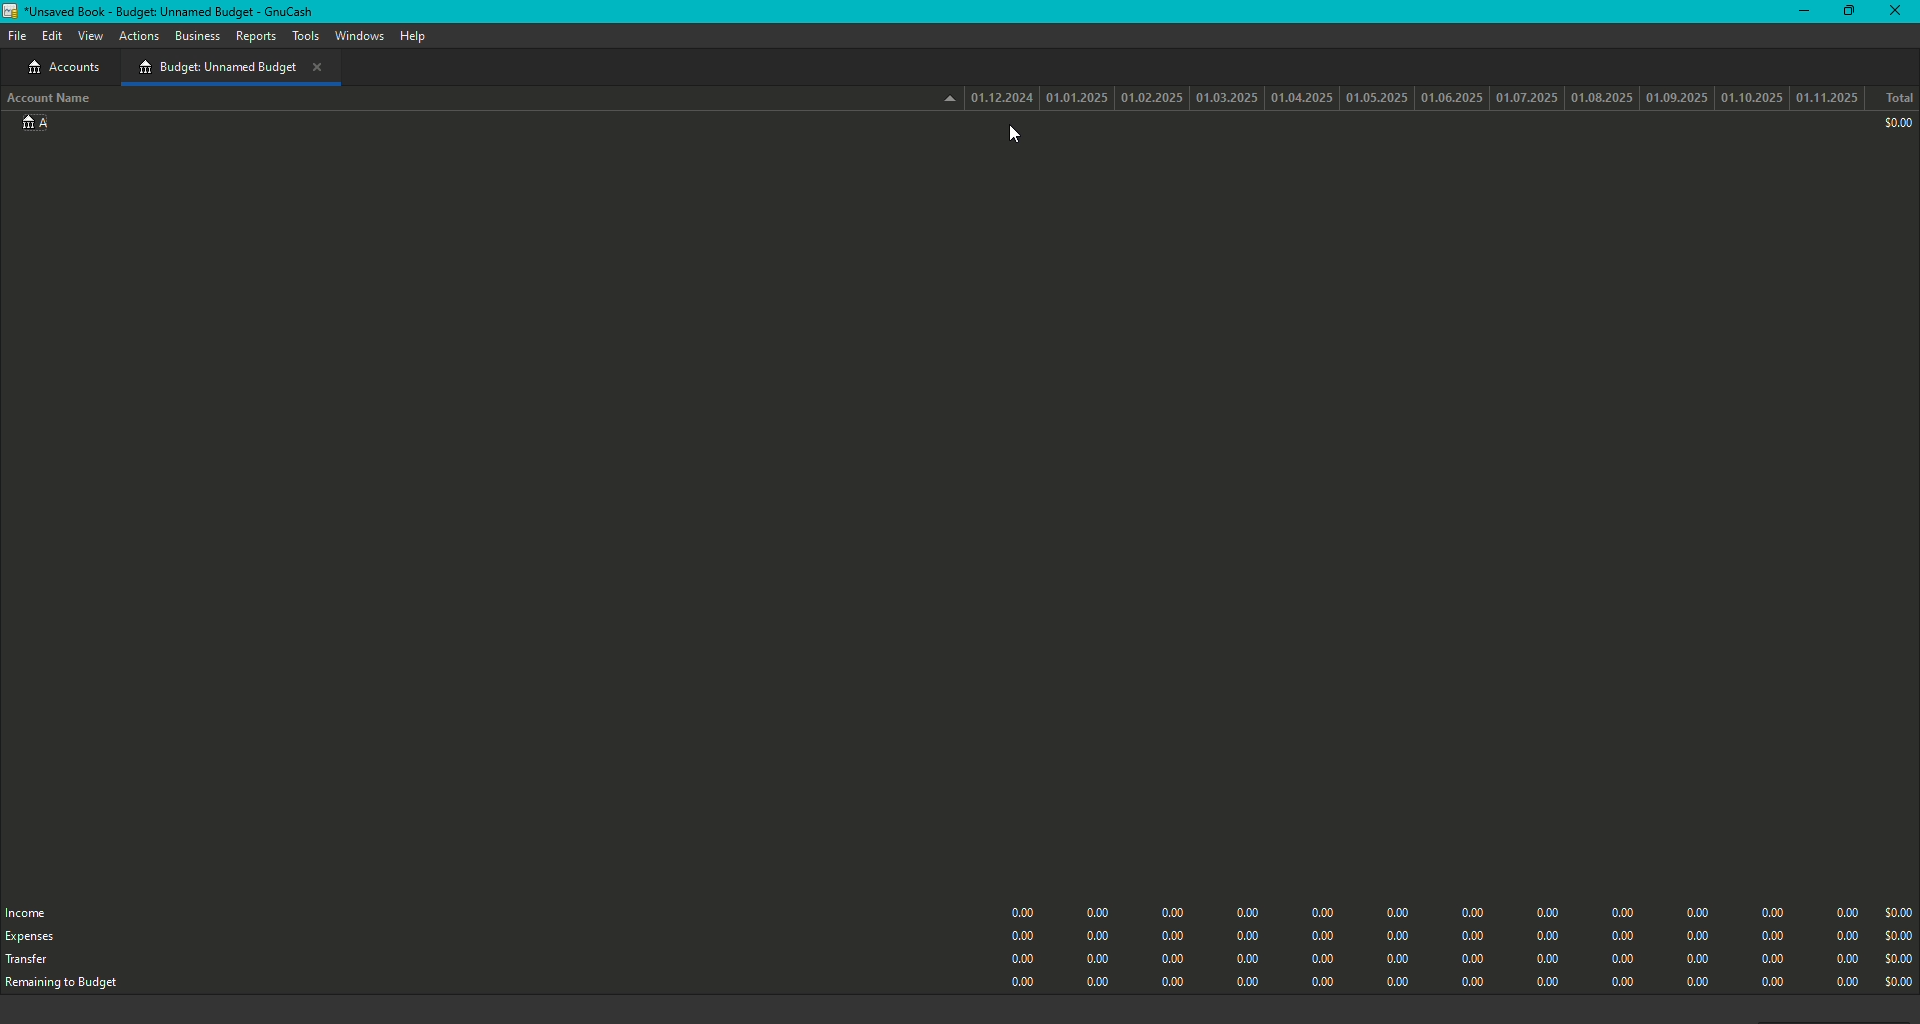 This screenshot has height=1024, width=1920. Describe the element at coordinates (32, 911) in the screenshot. I see `Income` at that location.